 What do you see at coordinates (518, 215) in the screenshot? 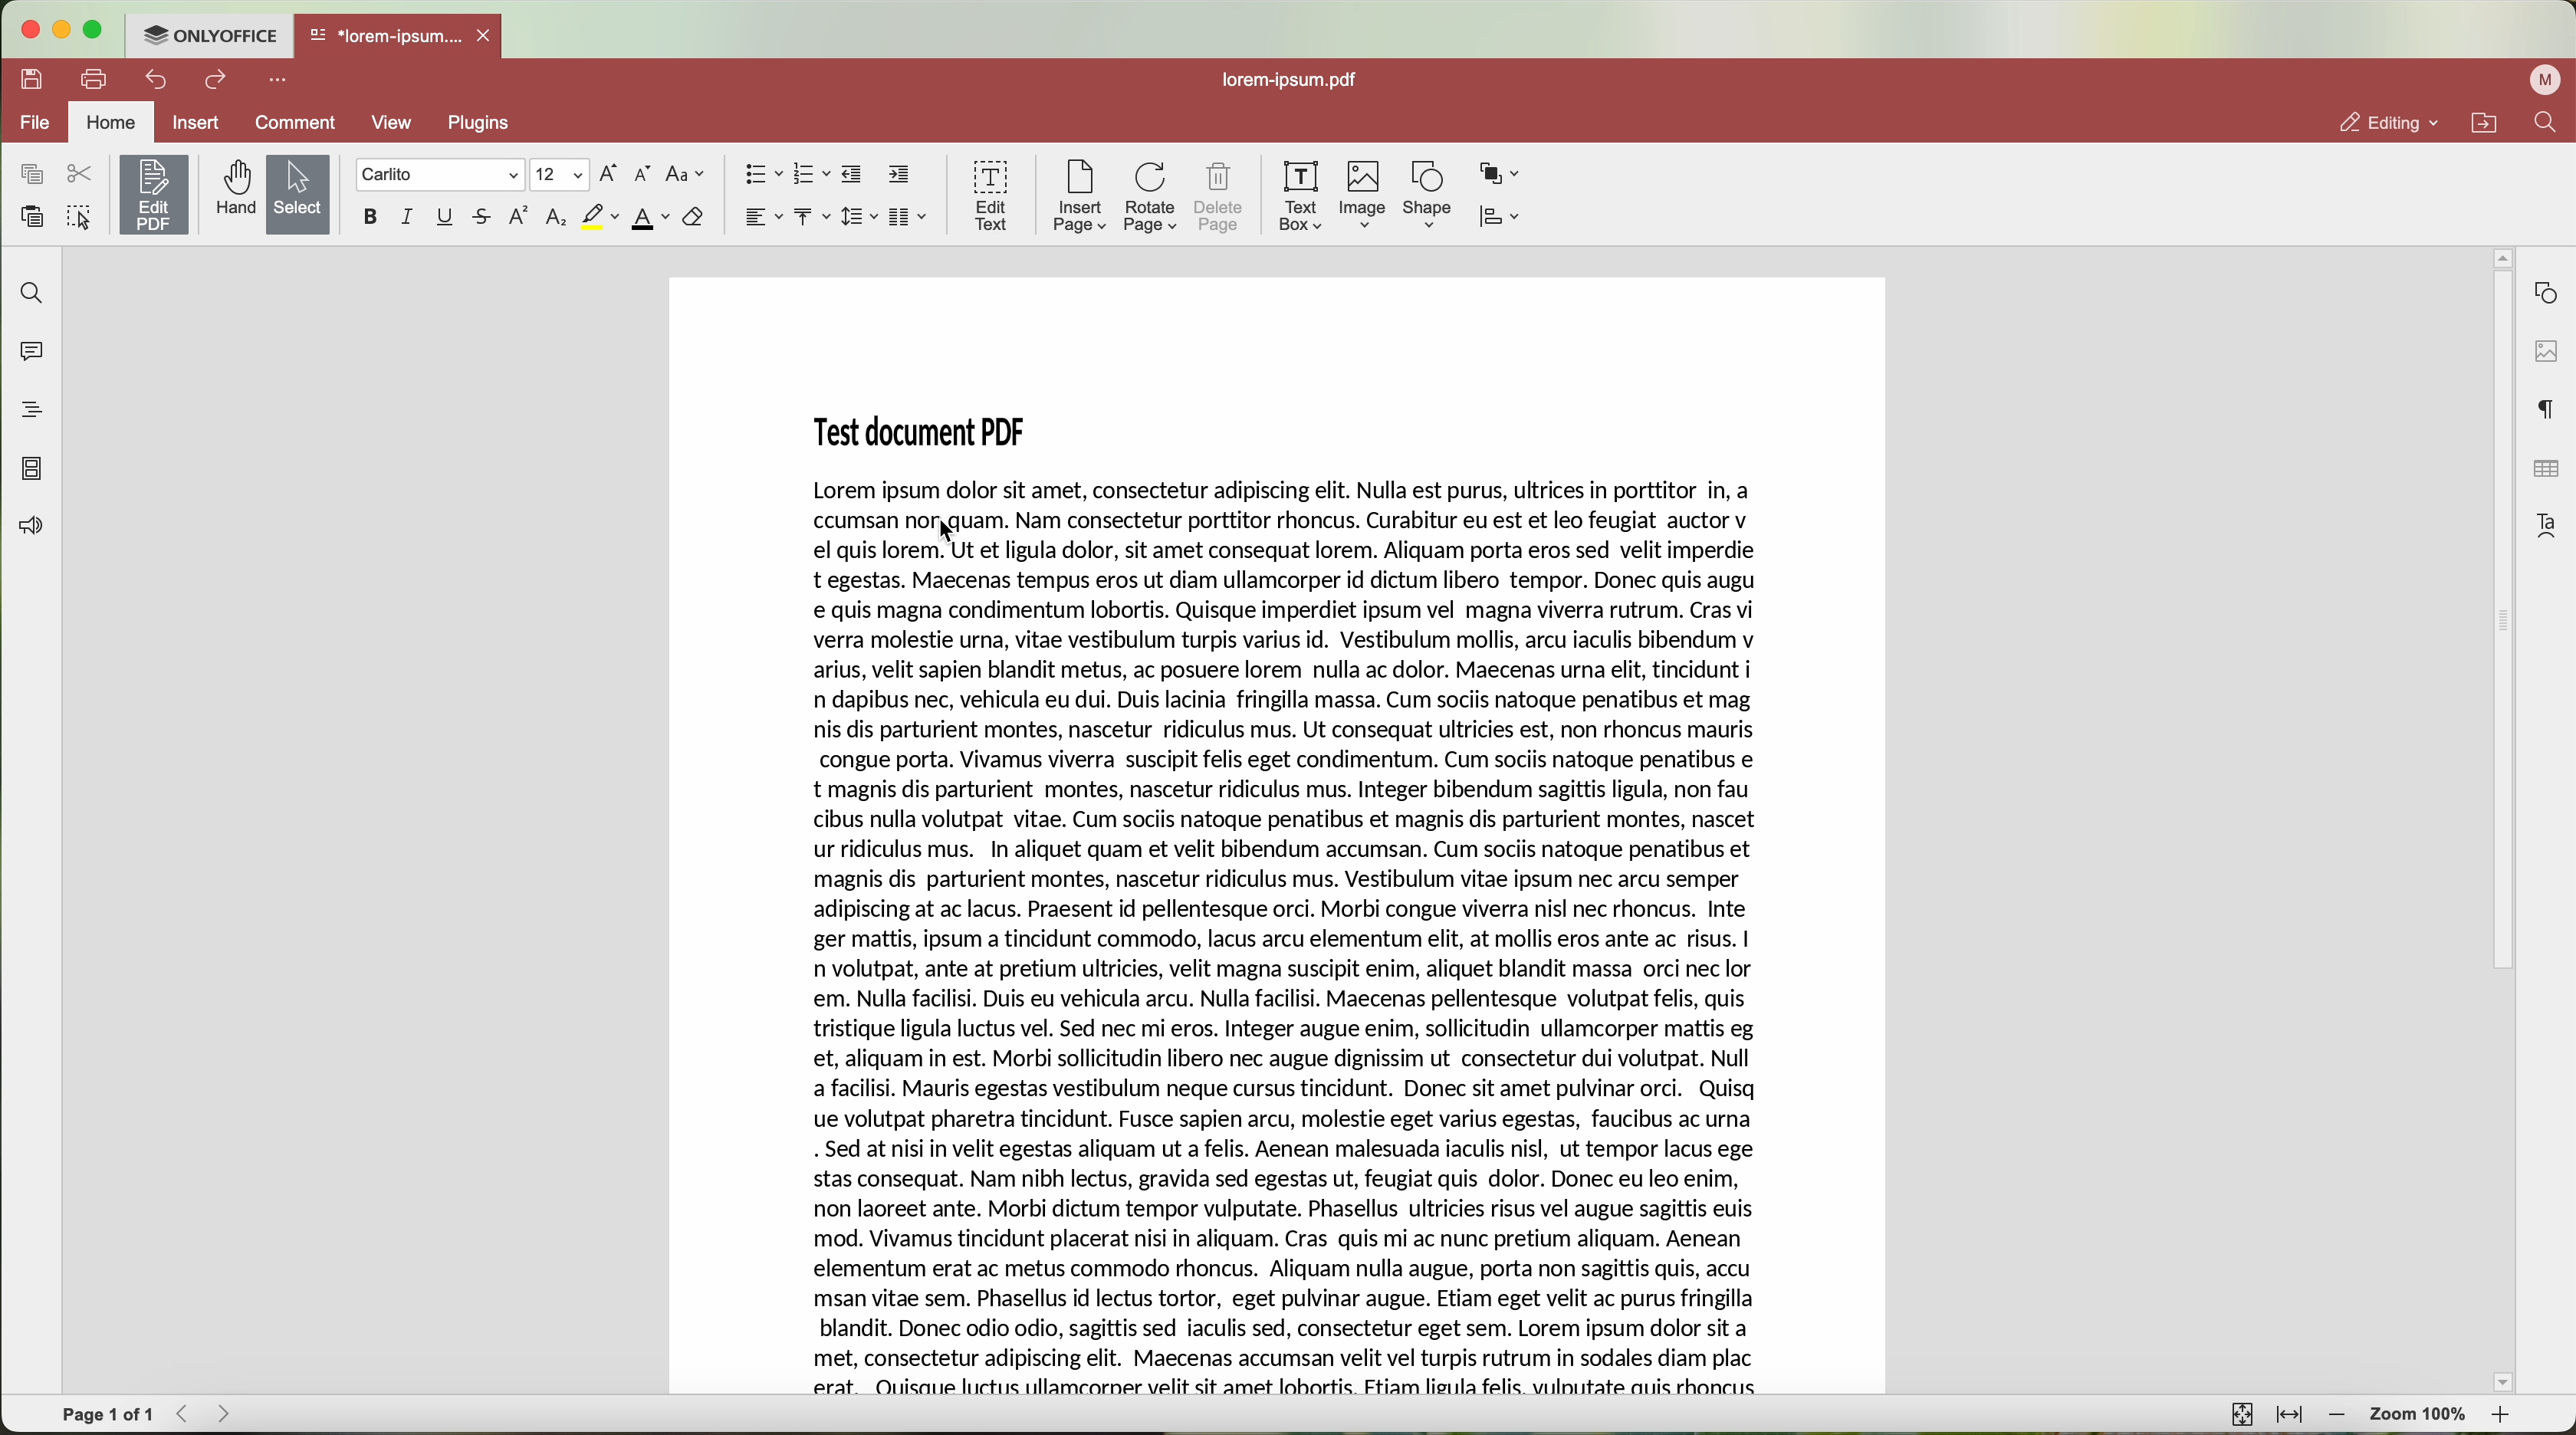
I see `superscript` at bounding box center [518, 215].